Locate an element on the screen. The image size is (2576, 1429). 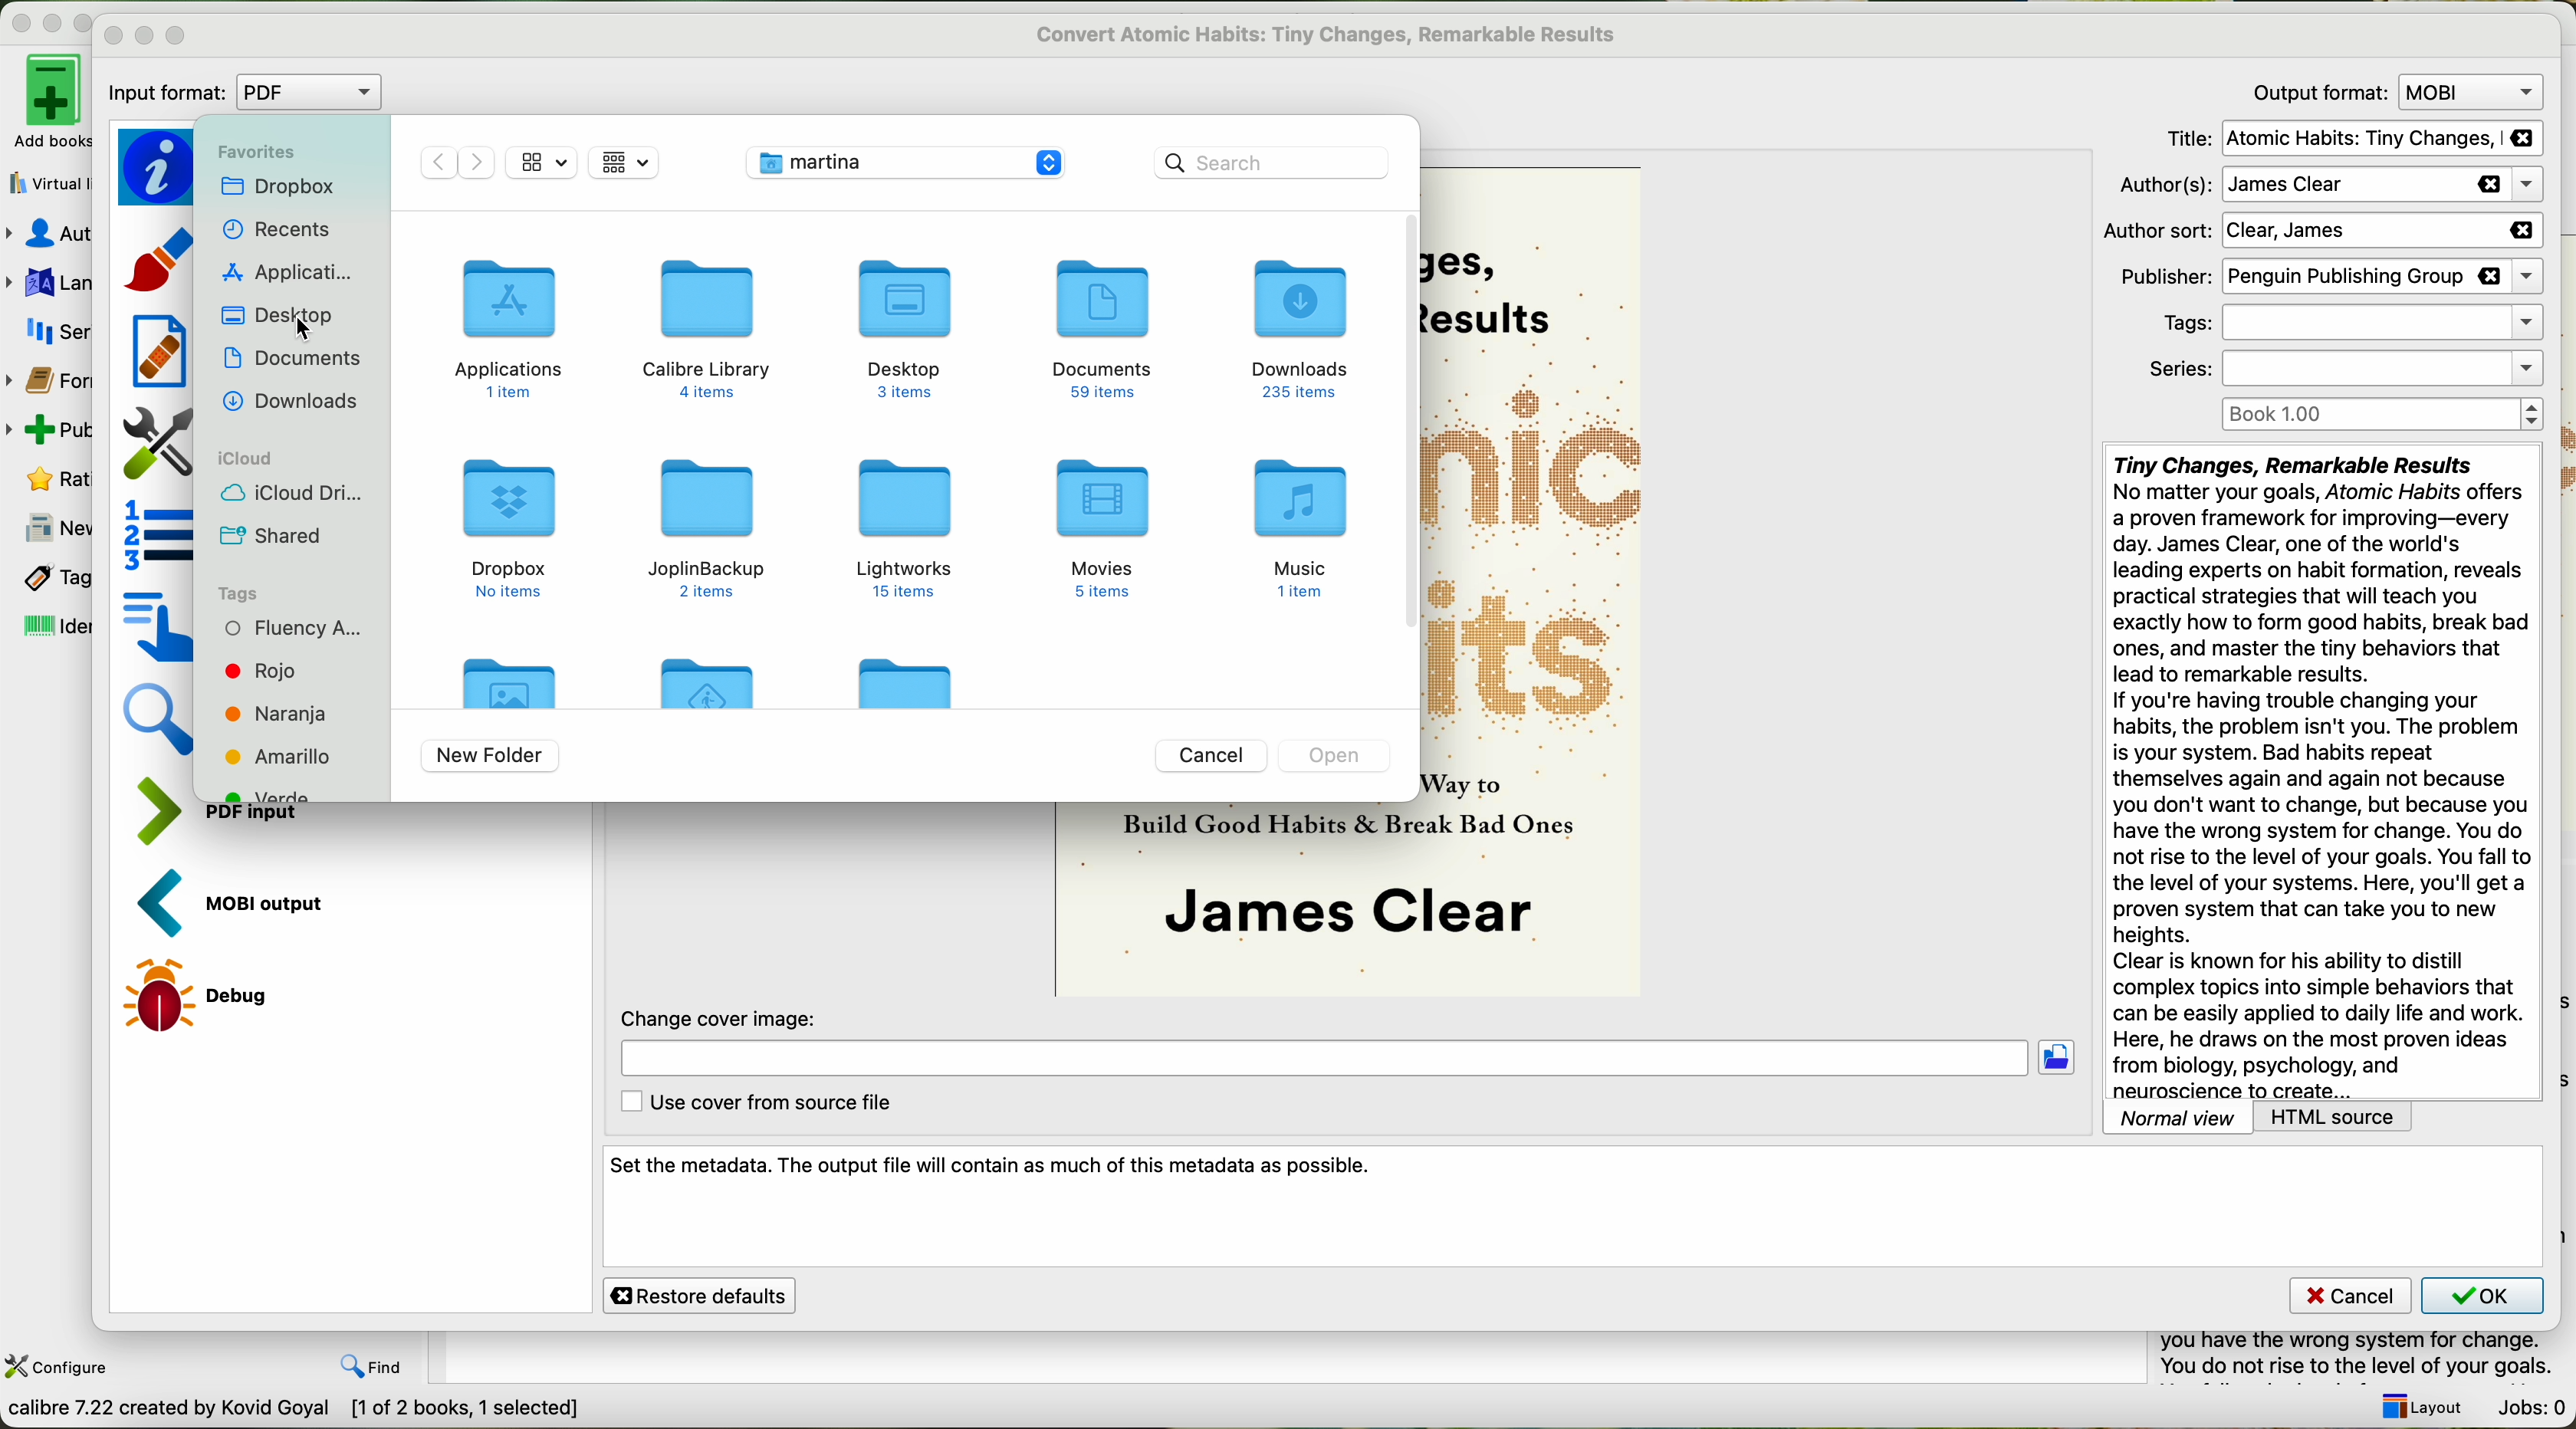
lightworks is located at coordinates (901, 525).